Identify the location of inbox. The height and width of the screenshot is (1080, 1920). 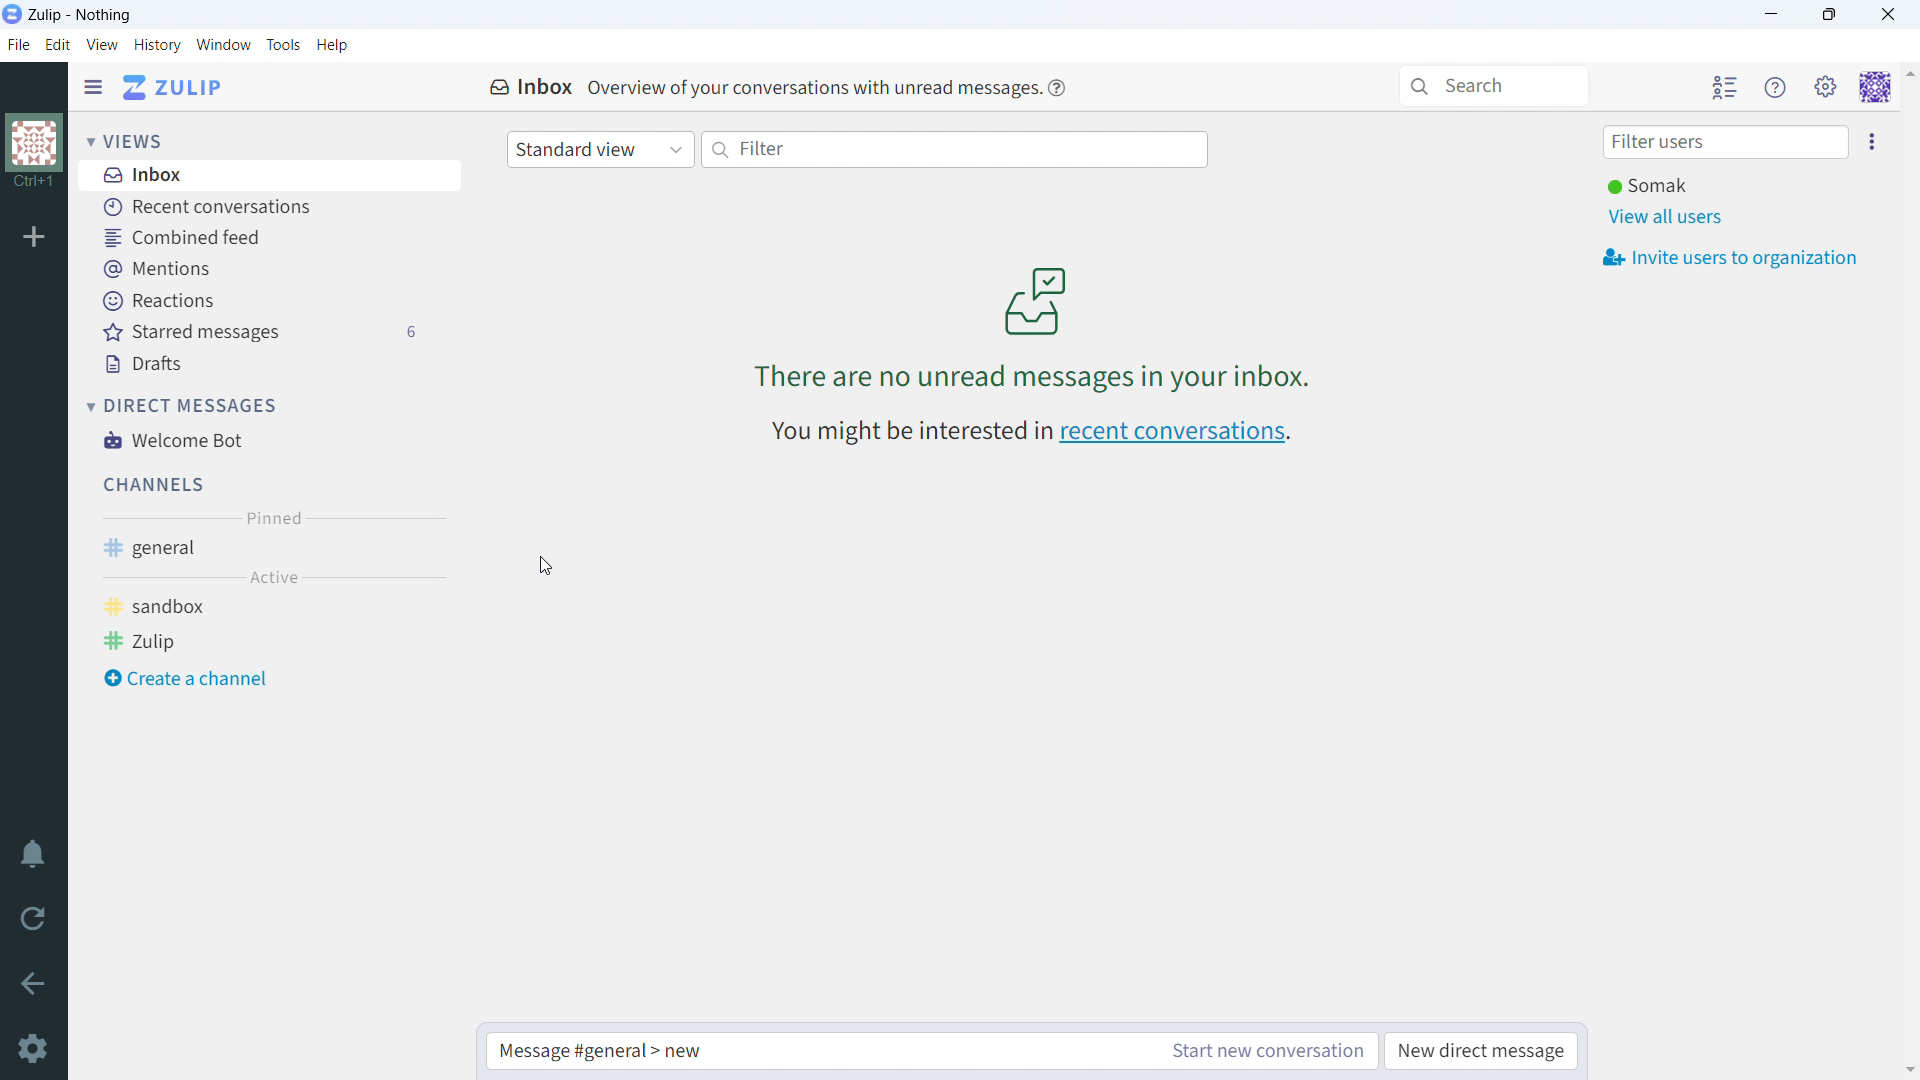
(531, 89).